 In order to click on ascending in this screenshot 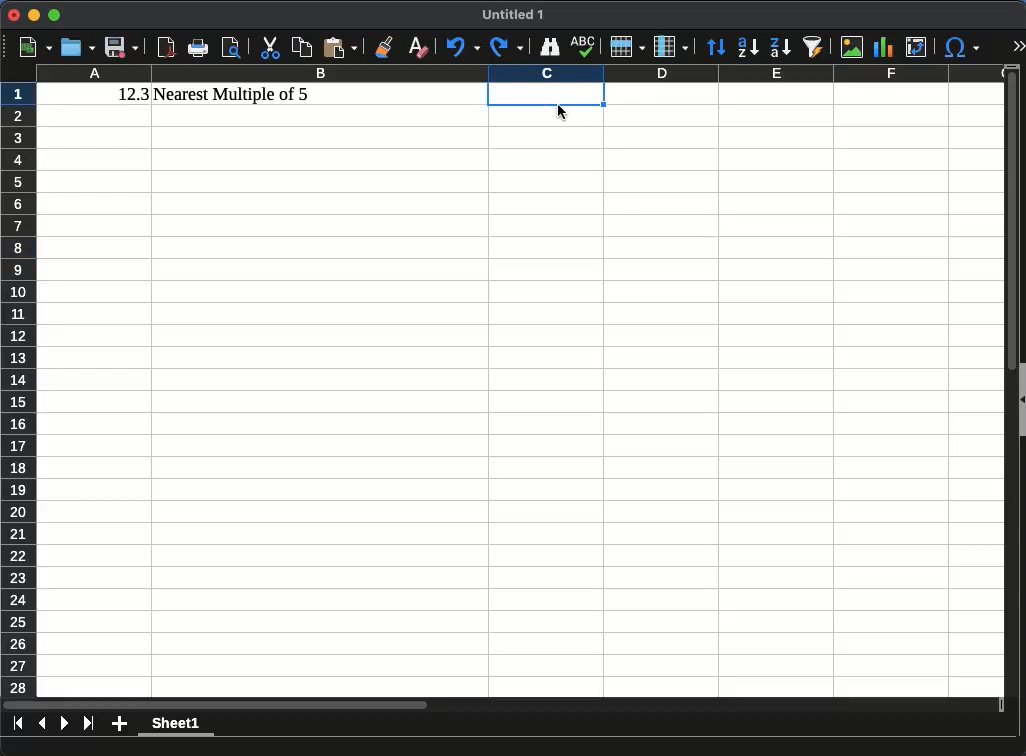, I will do `click(748, 48)`.